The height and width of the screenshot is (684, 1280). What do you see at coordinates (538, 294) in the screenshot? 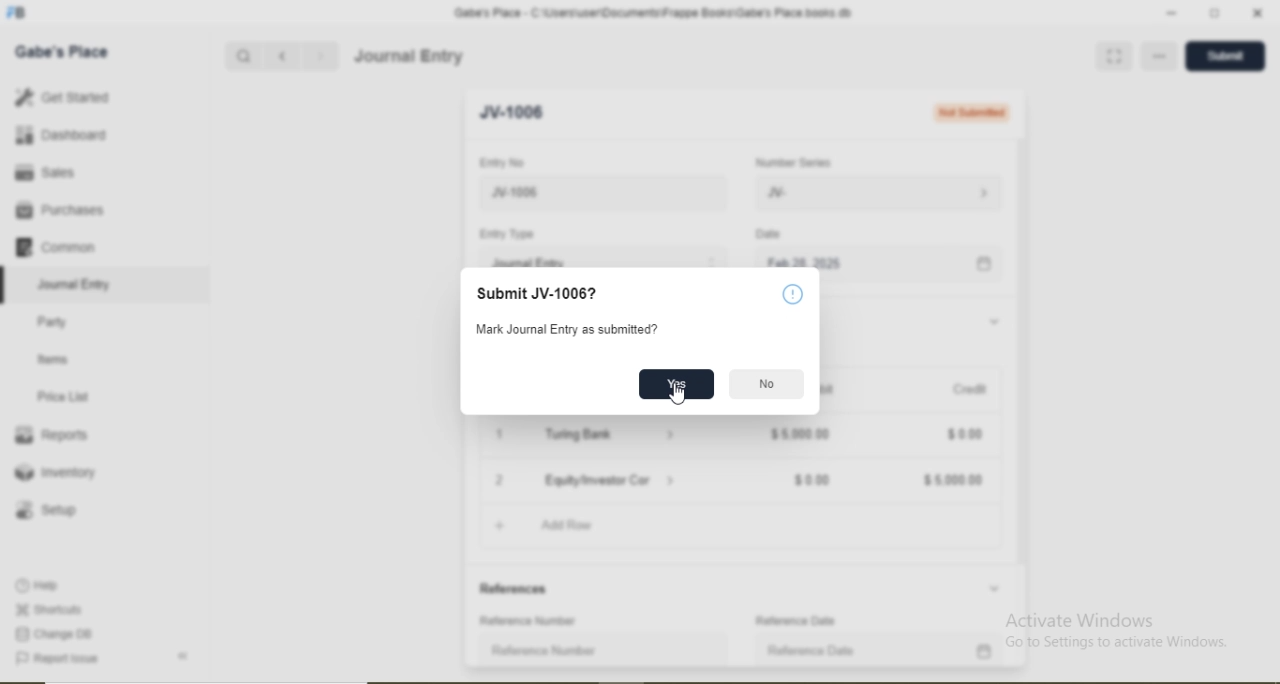
I see `Submit JV-1006?` at bounding box center [538, 294].